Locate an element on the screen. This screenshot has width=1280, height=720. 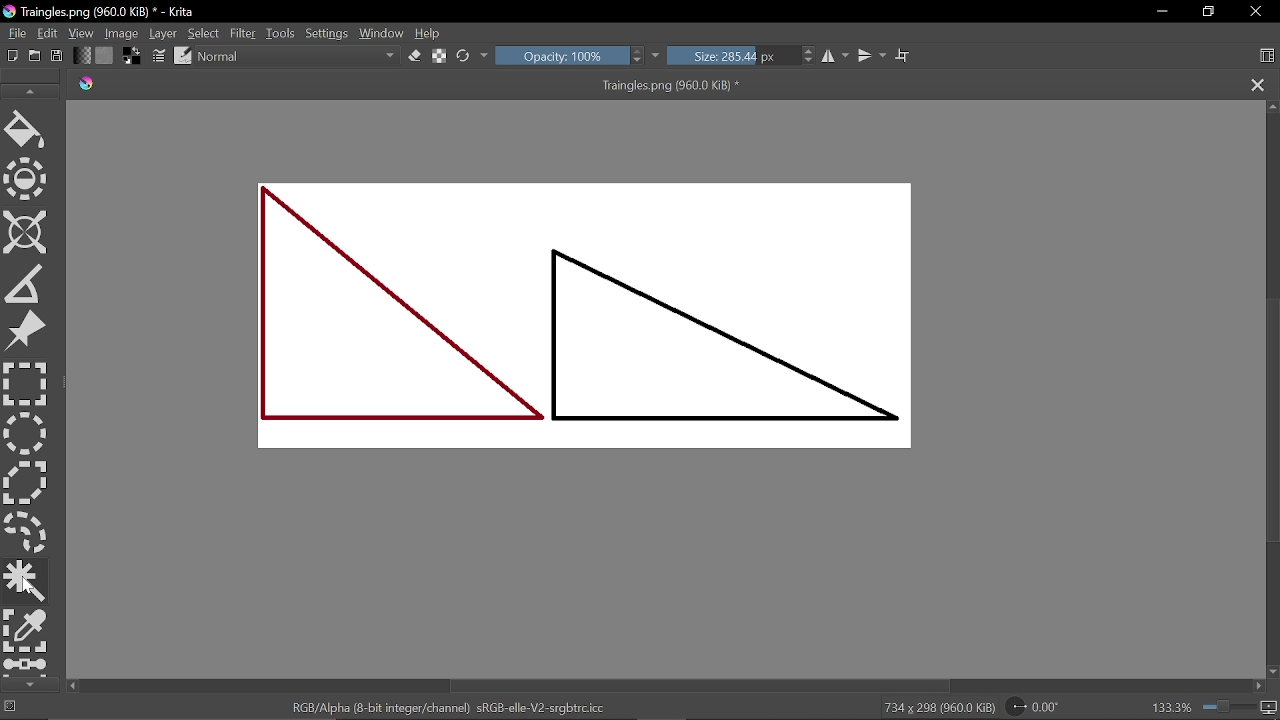
Restore down is located at coordinates (1208, 11).